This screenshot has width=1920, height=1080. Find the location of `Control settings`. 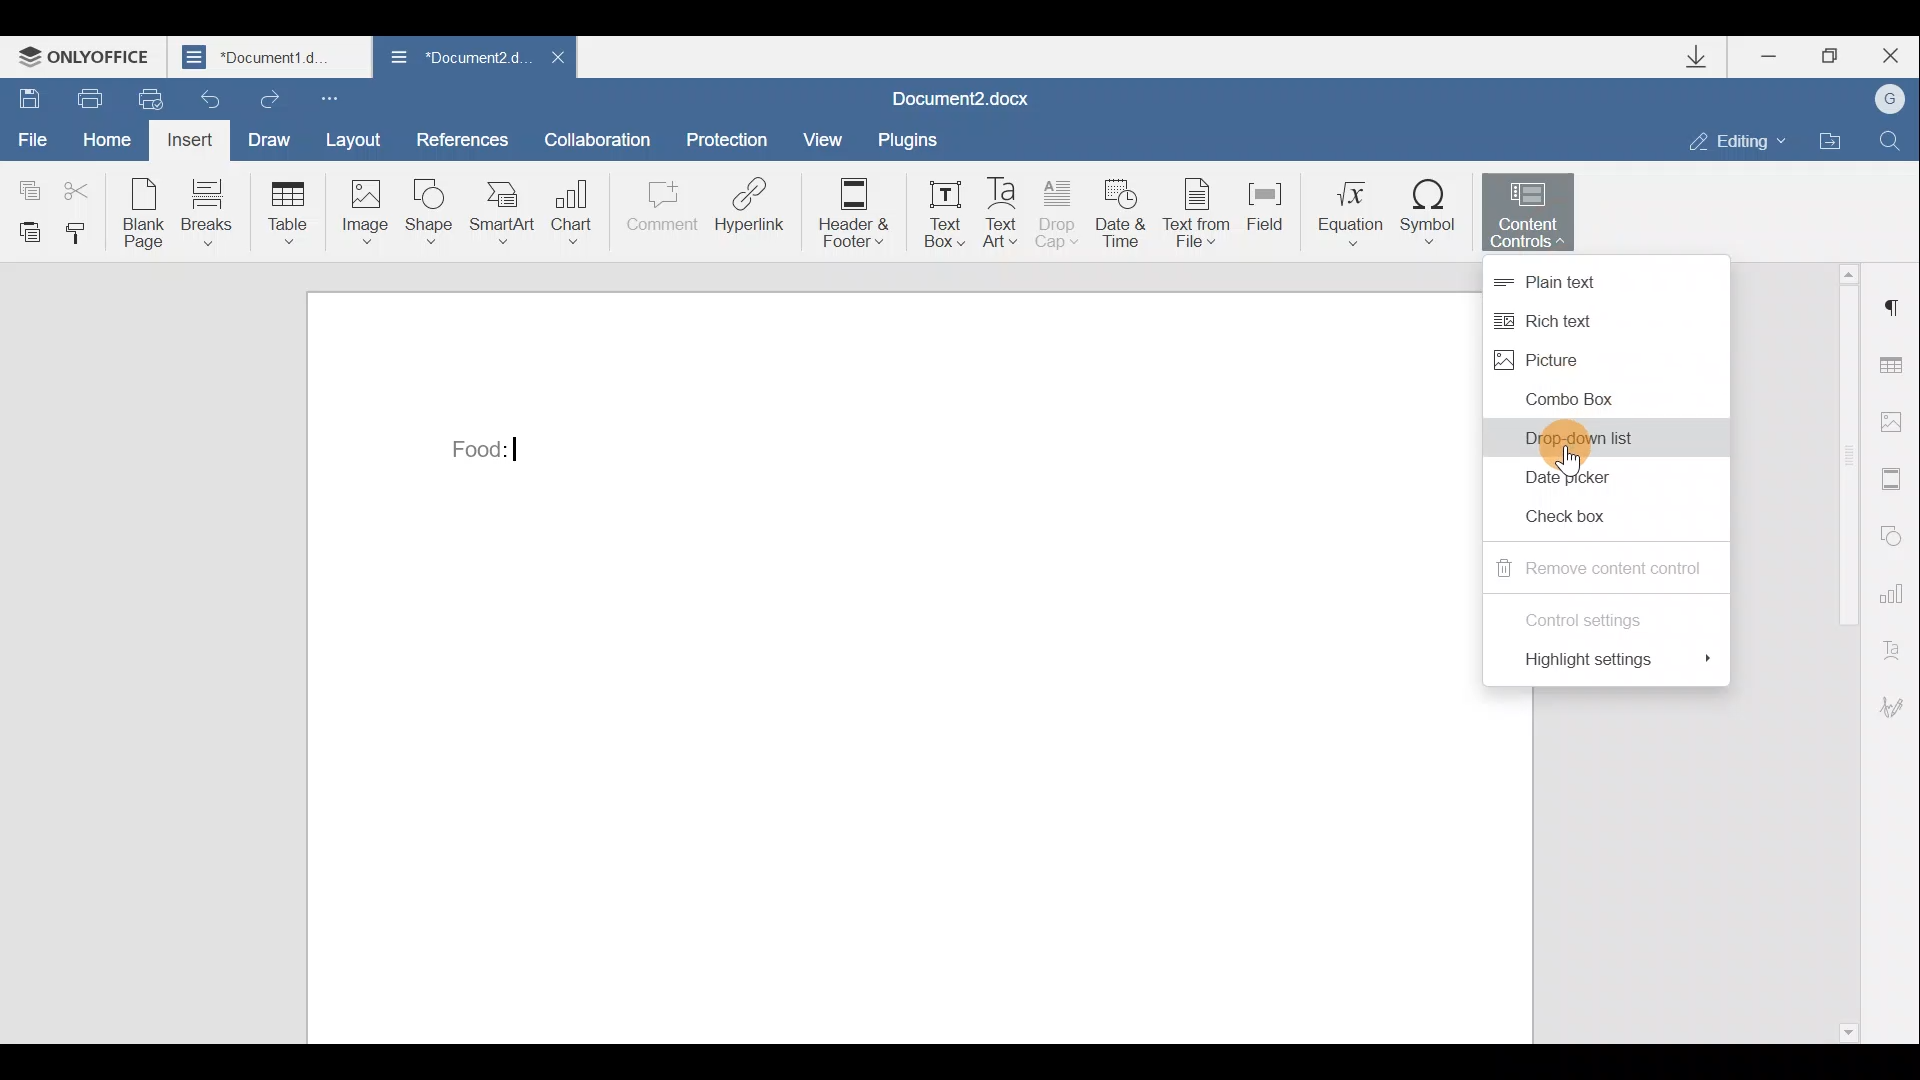

Control settings is located at coordinates (1603, 616).